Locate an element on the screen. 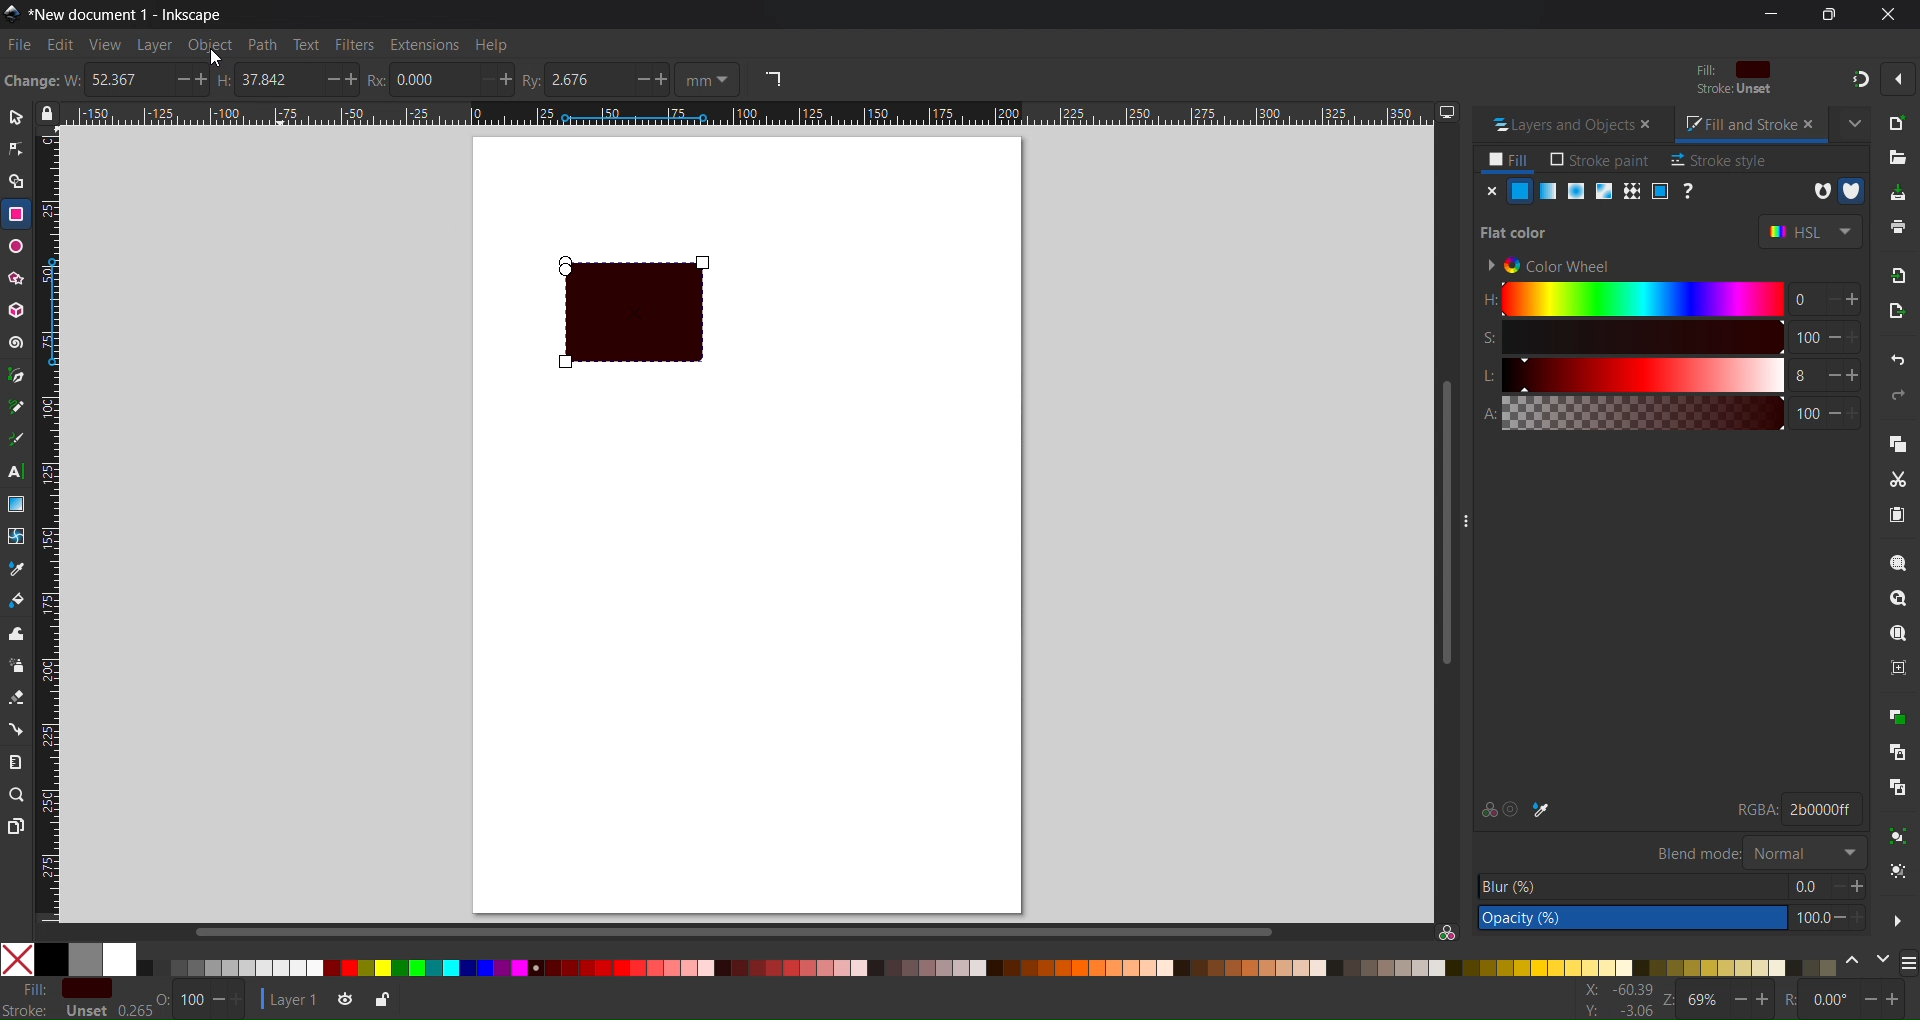 This screenshot has height=1020, width=1920. blend mode is located at coordinates (1696, 852).